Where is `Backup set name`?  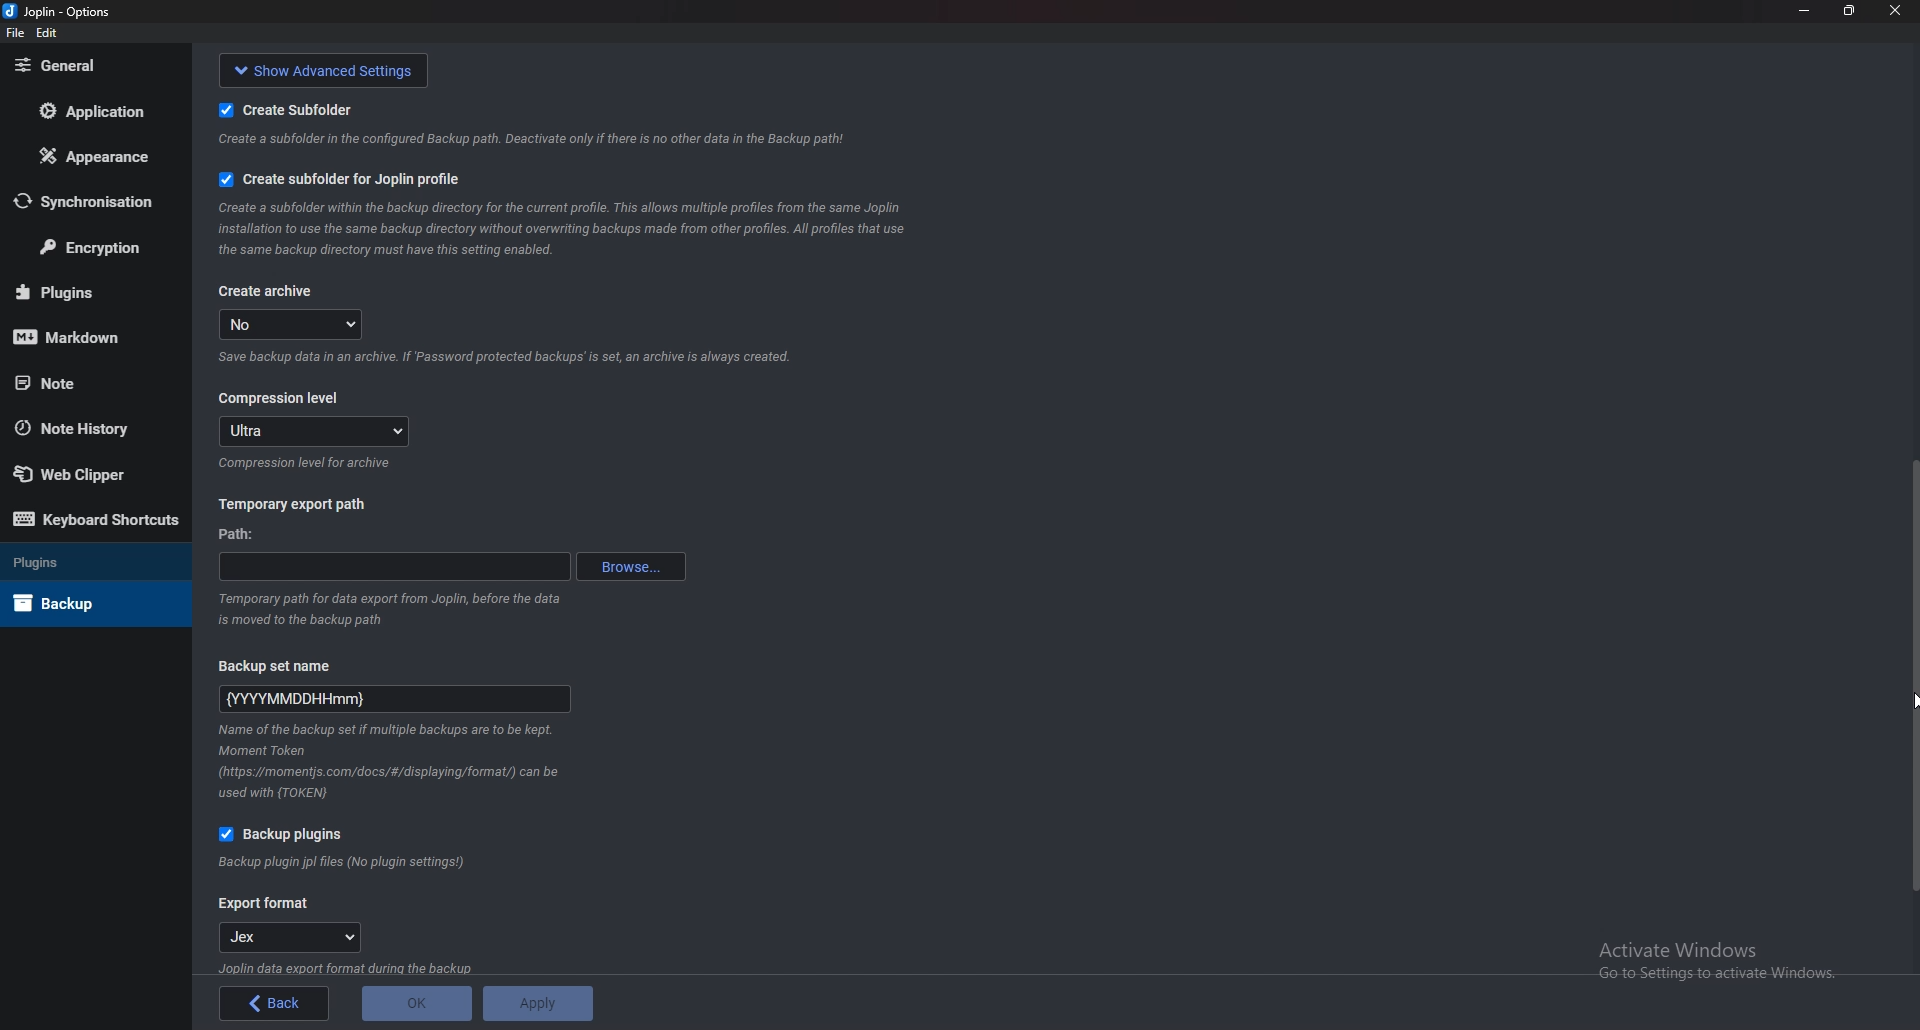
Backup set name is located at coordinates (276, 667).